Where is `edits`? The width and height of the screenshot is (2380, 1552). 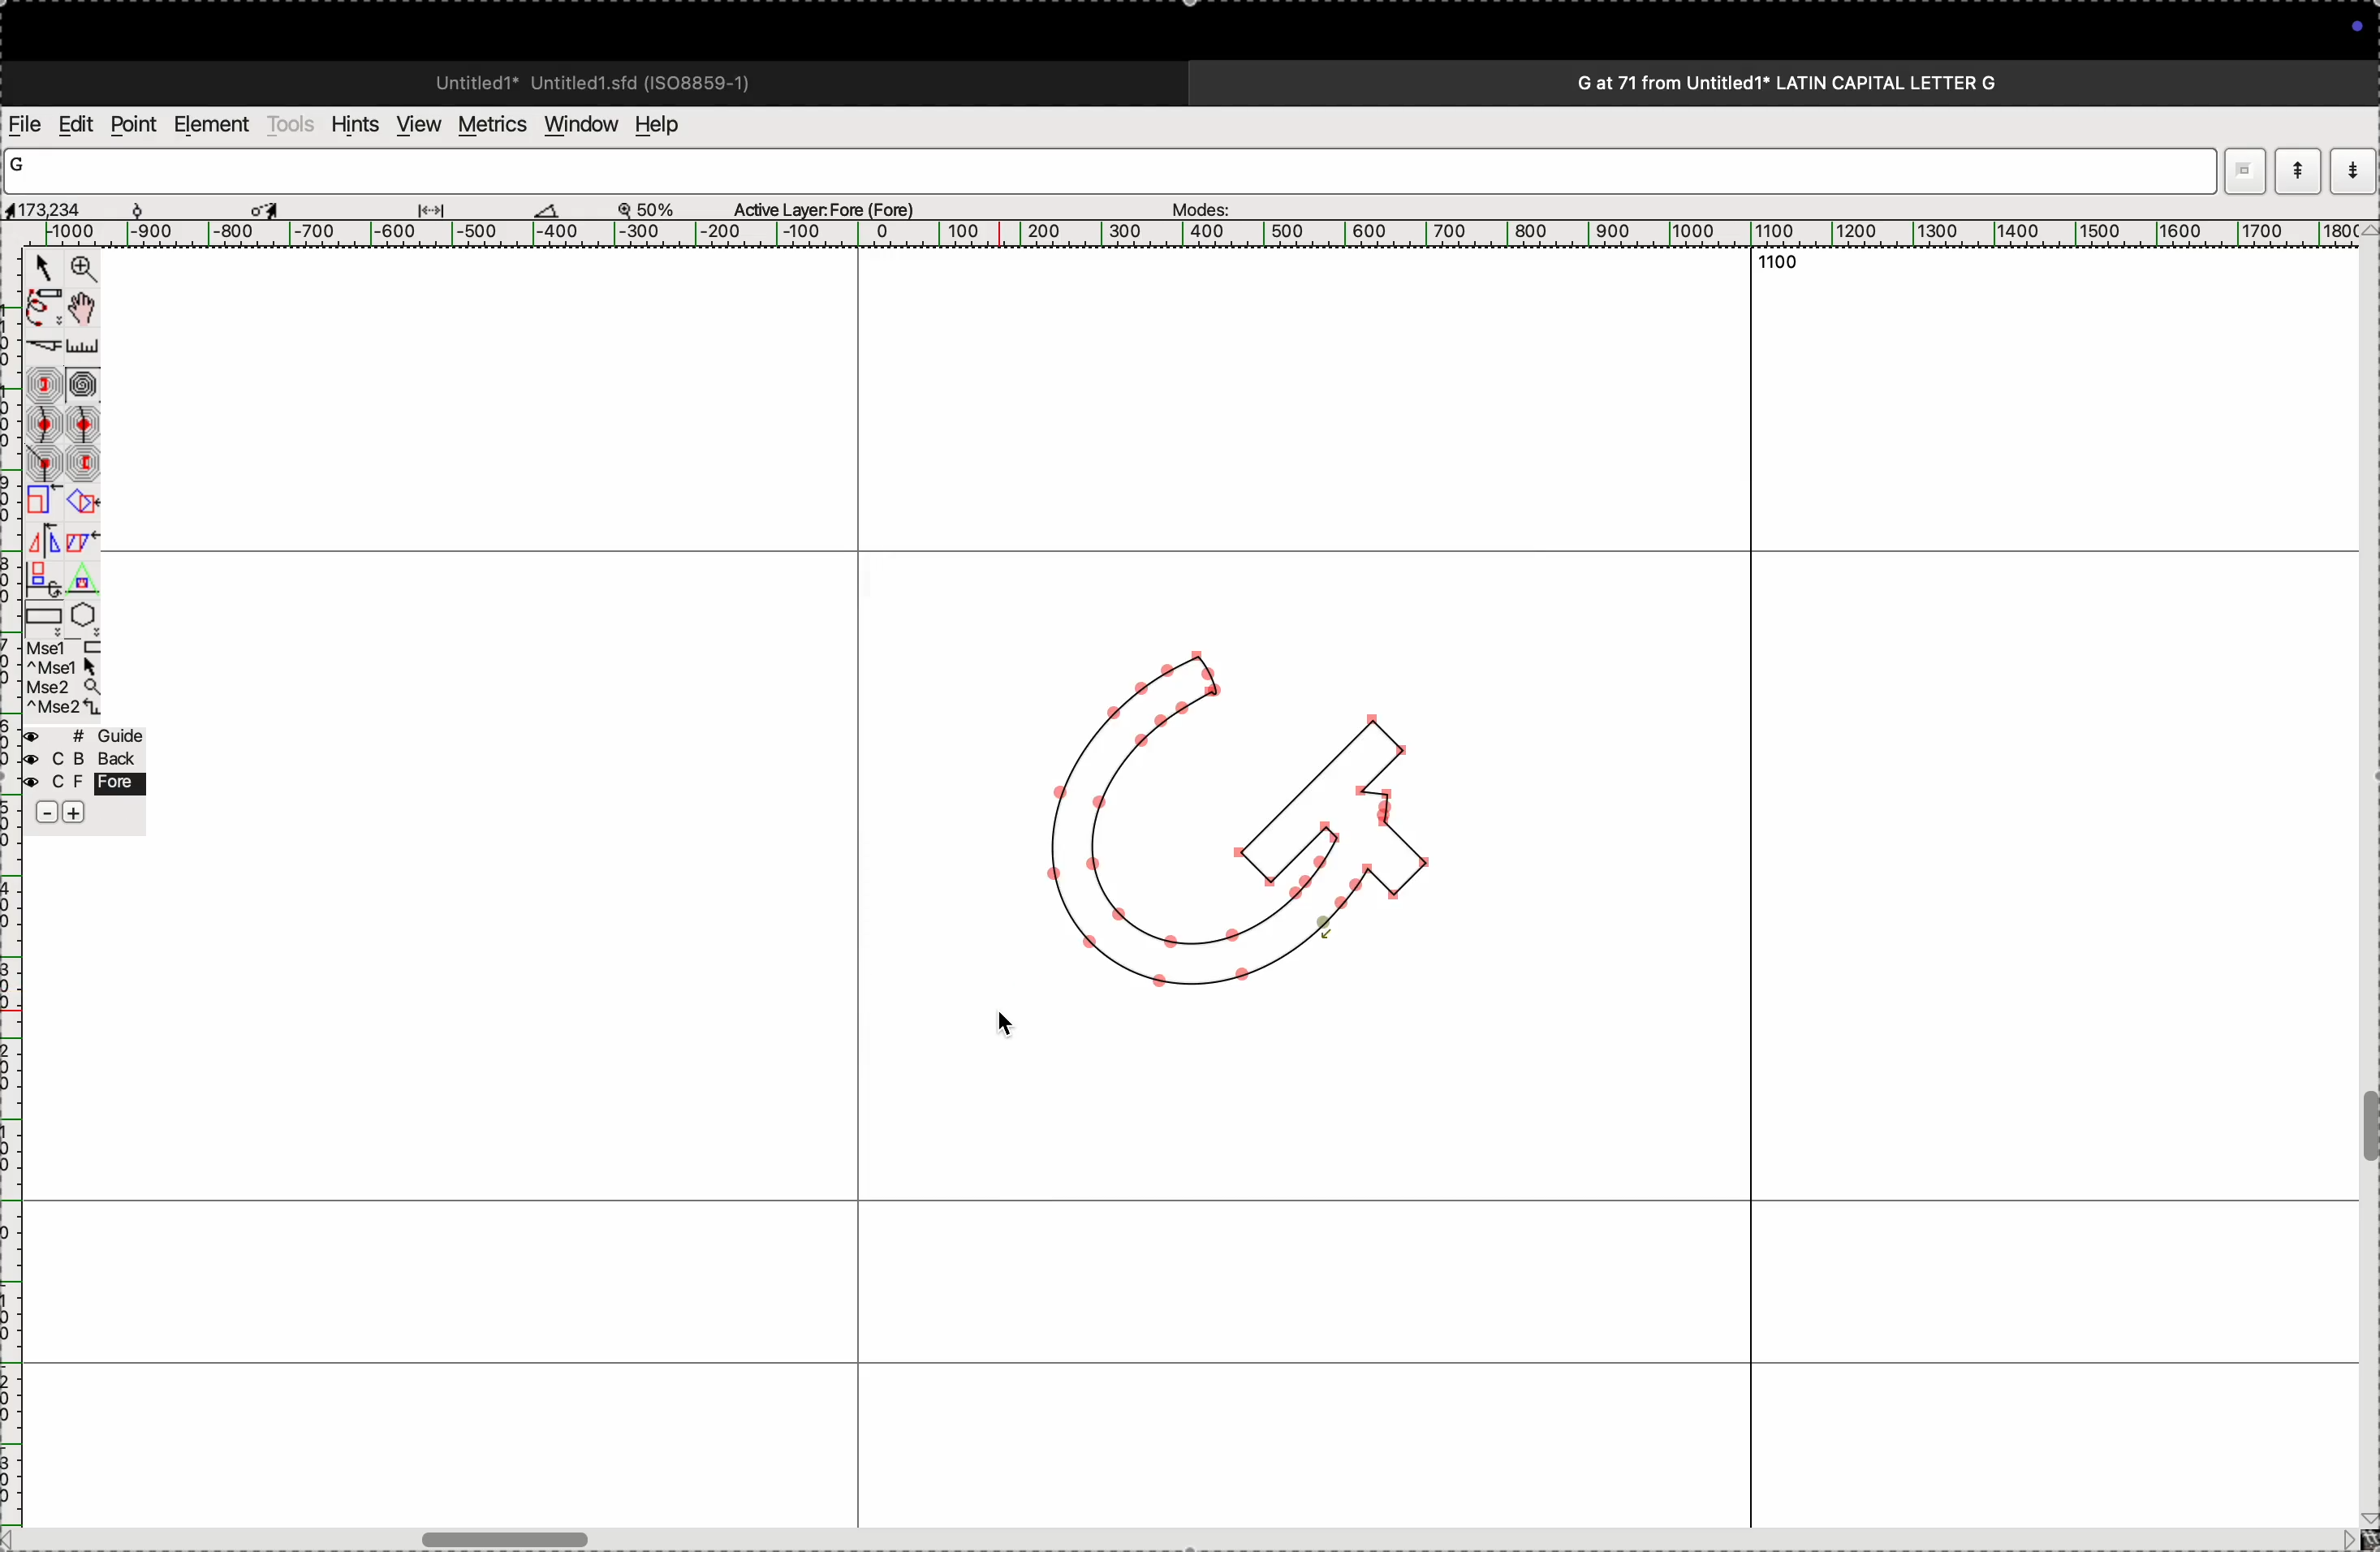 edits is located at coordinates (76, 126).